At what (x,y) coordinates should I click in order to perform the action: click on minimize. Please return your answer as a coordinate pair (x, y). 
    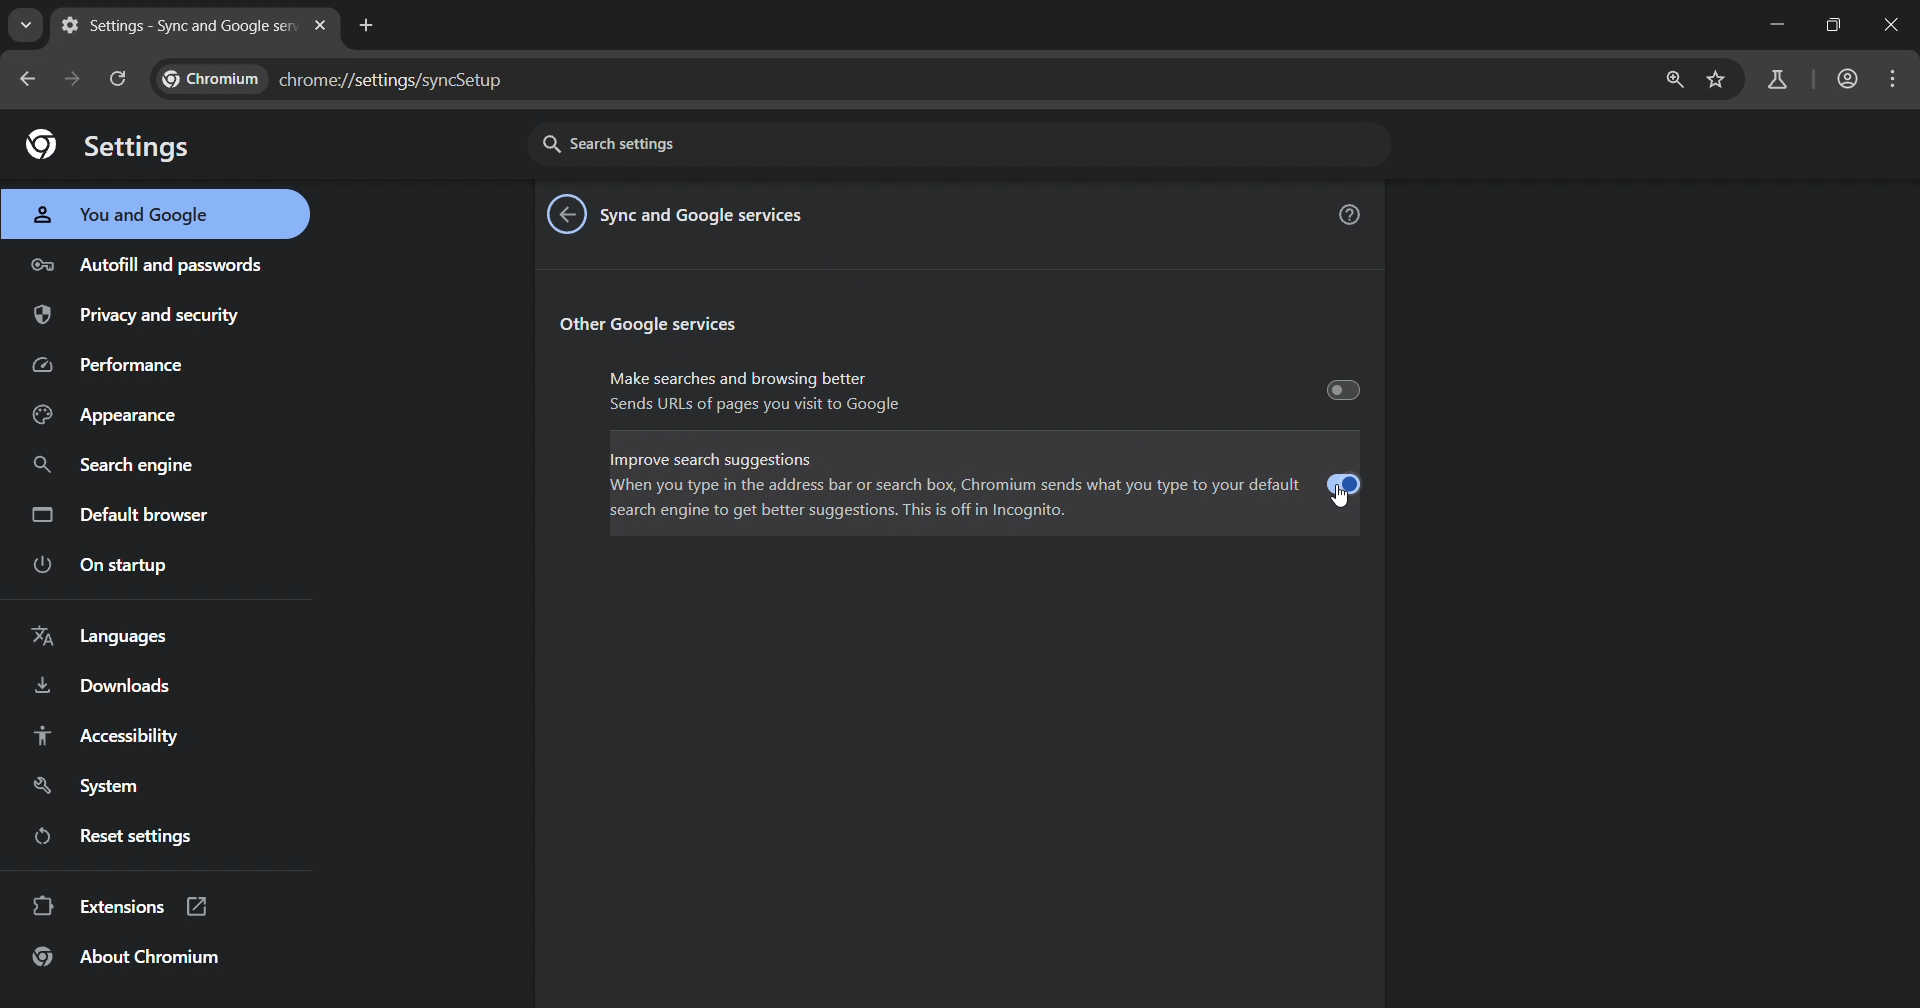
    Looking at the image, I should click on (1771, 25).